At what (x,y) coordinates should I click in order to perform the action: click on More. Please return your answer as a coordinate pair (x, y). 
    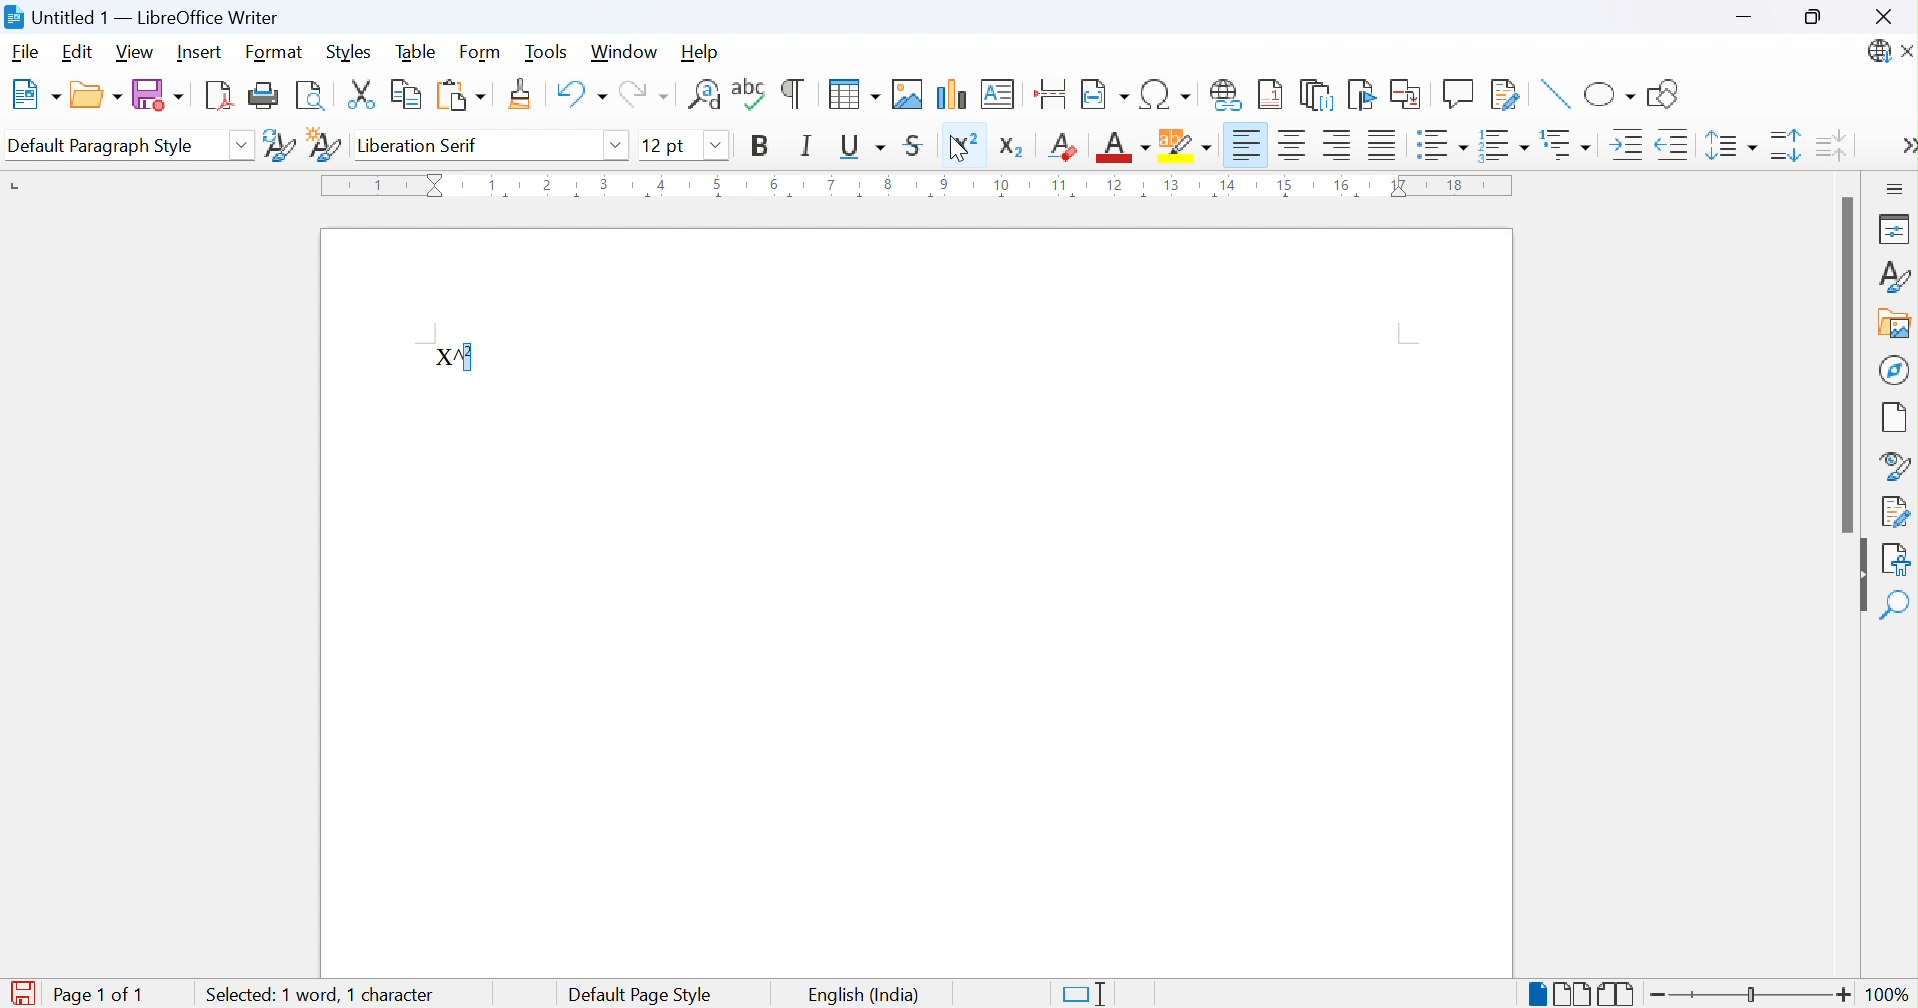
    Looking at the image, I should click on (1906, 145).